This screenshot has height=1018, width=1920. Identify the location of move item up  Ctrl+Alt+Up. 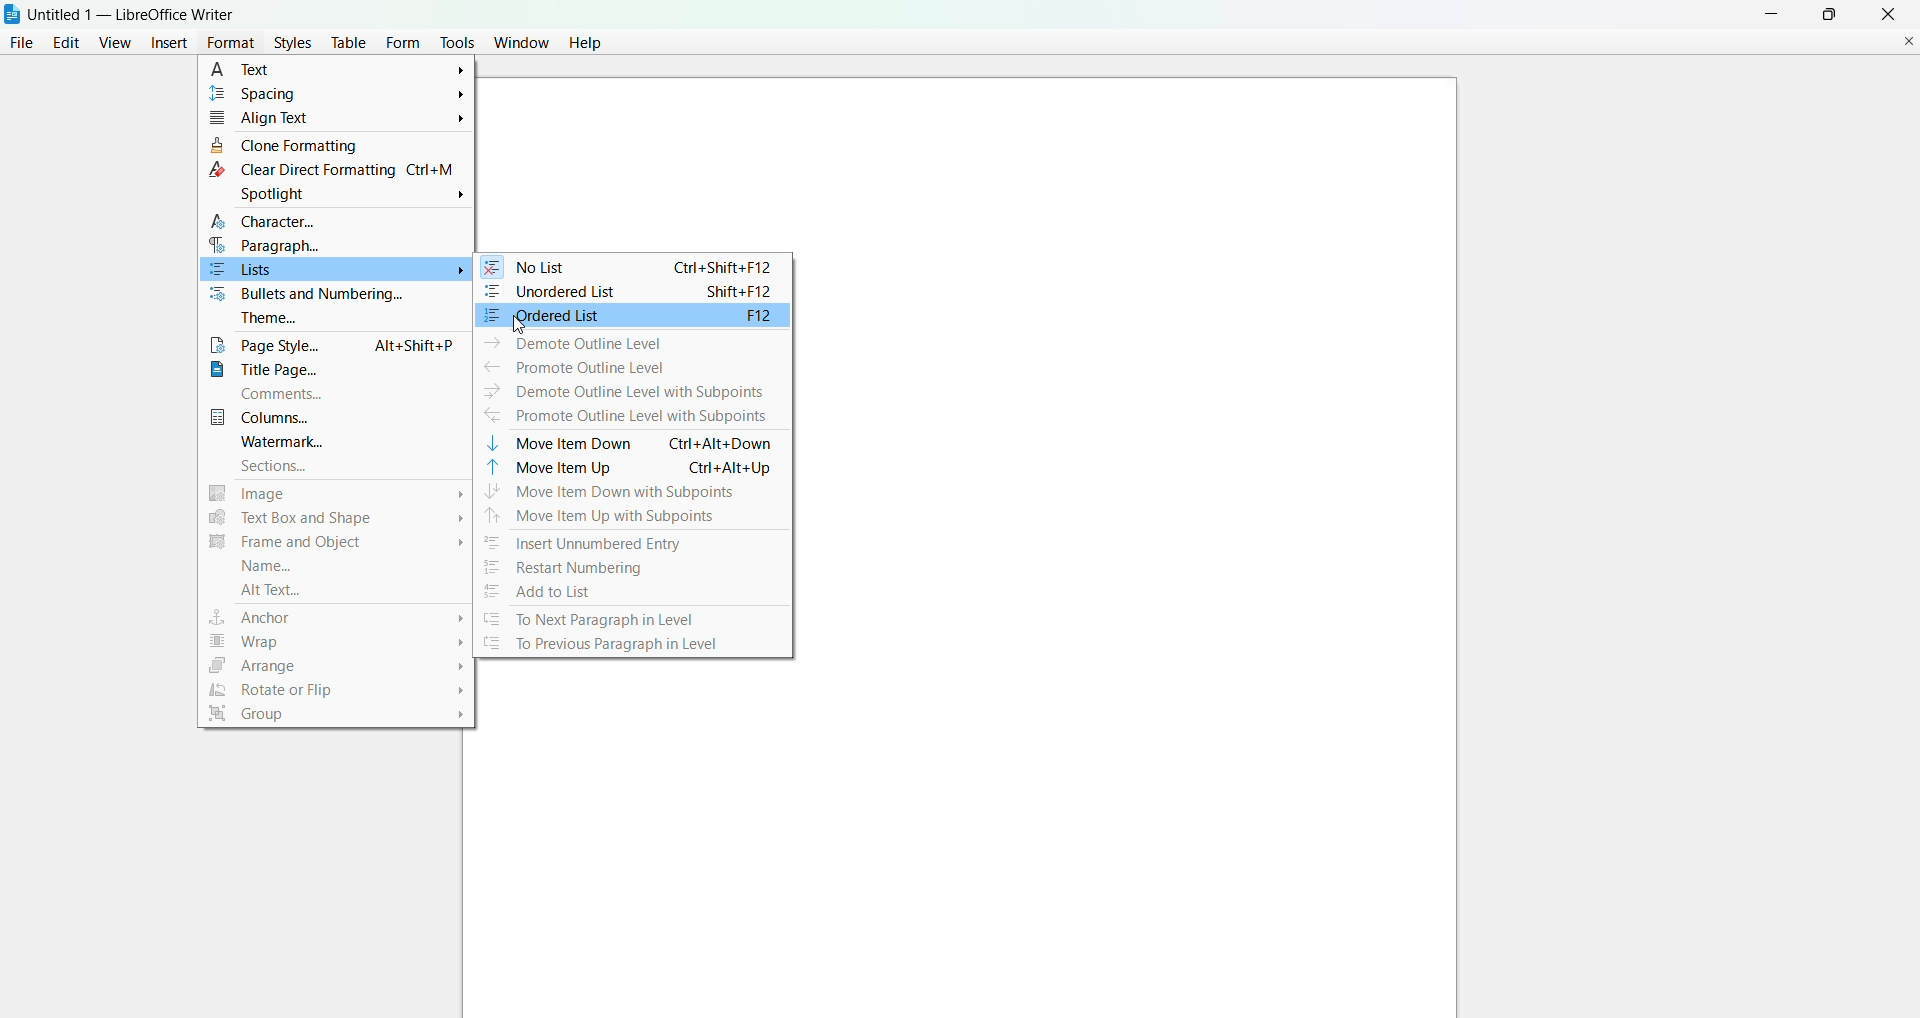
(632, 468).